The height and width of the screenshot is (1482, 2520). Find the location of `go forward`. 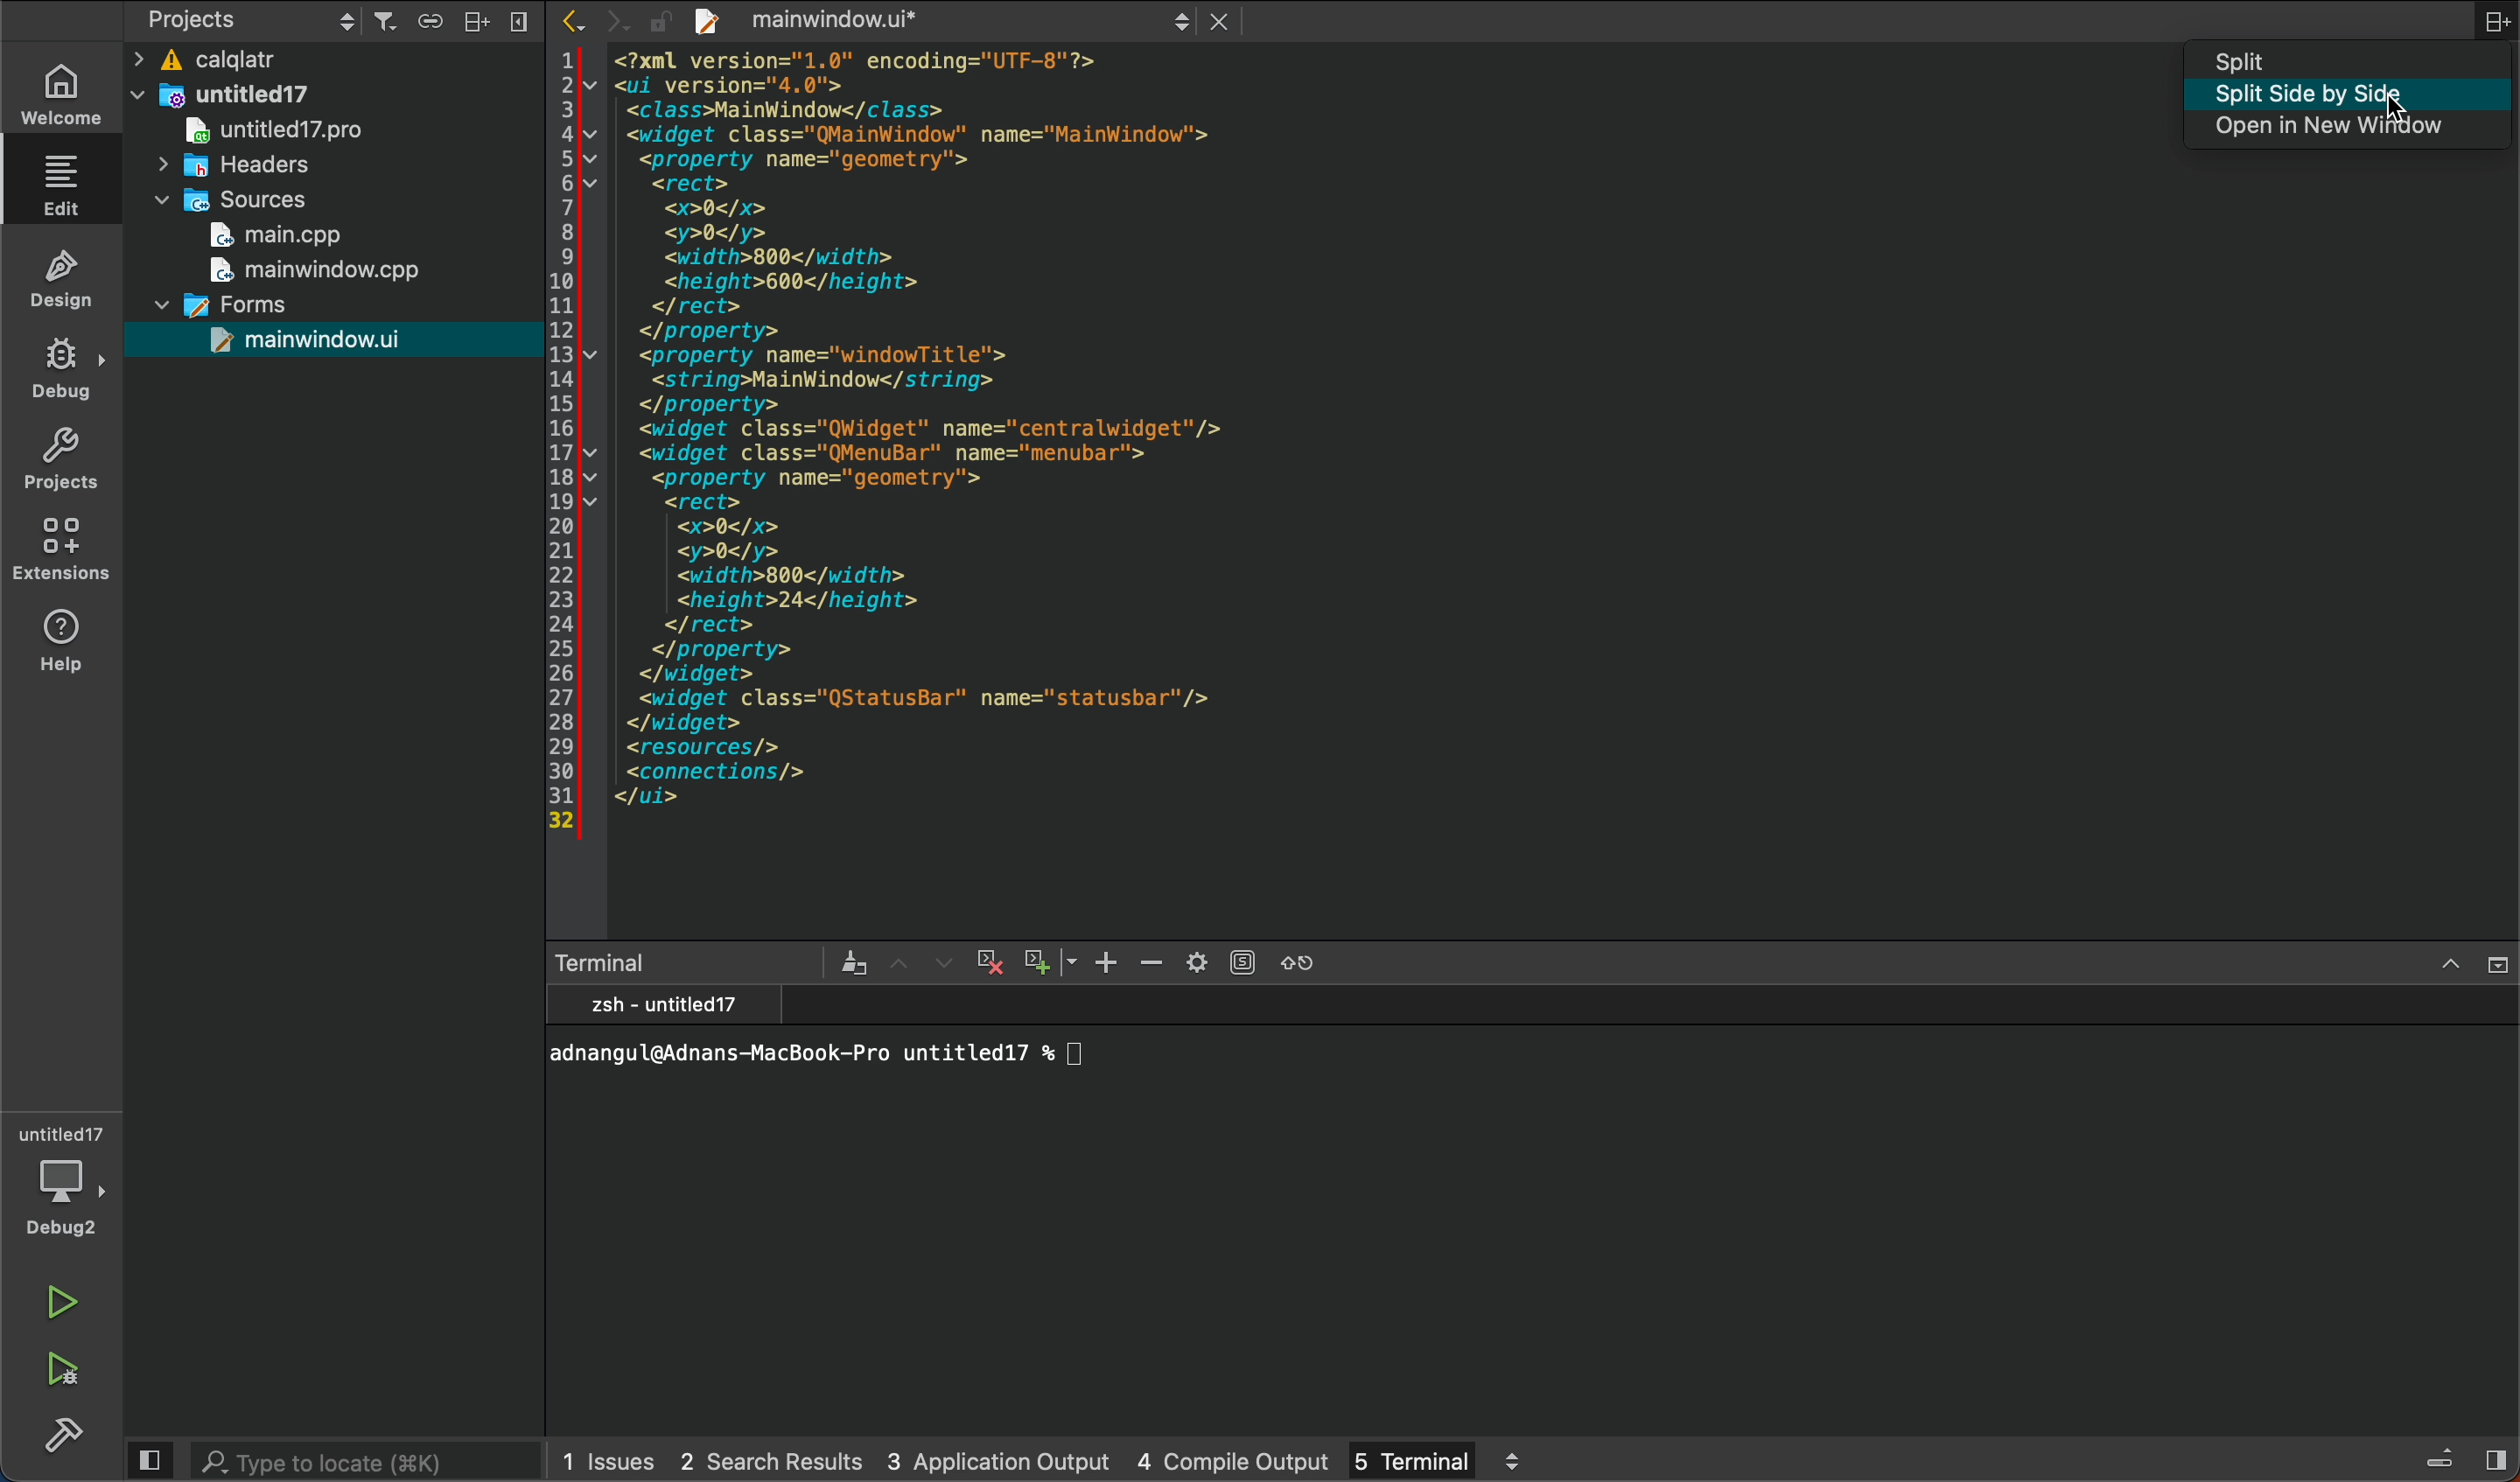

go forward is located at coordinates (617, 20).